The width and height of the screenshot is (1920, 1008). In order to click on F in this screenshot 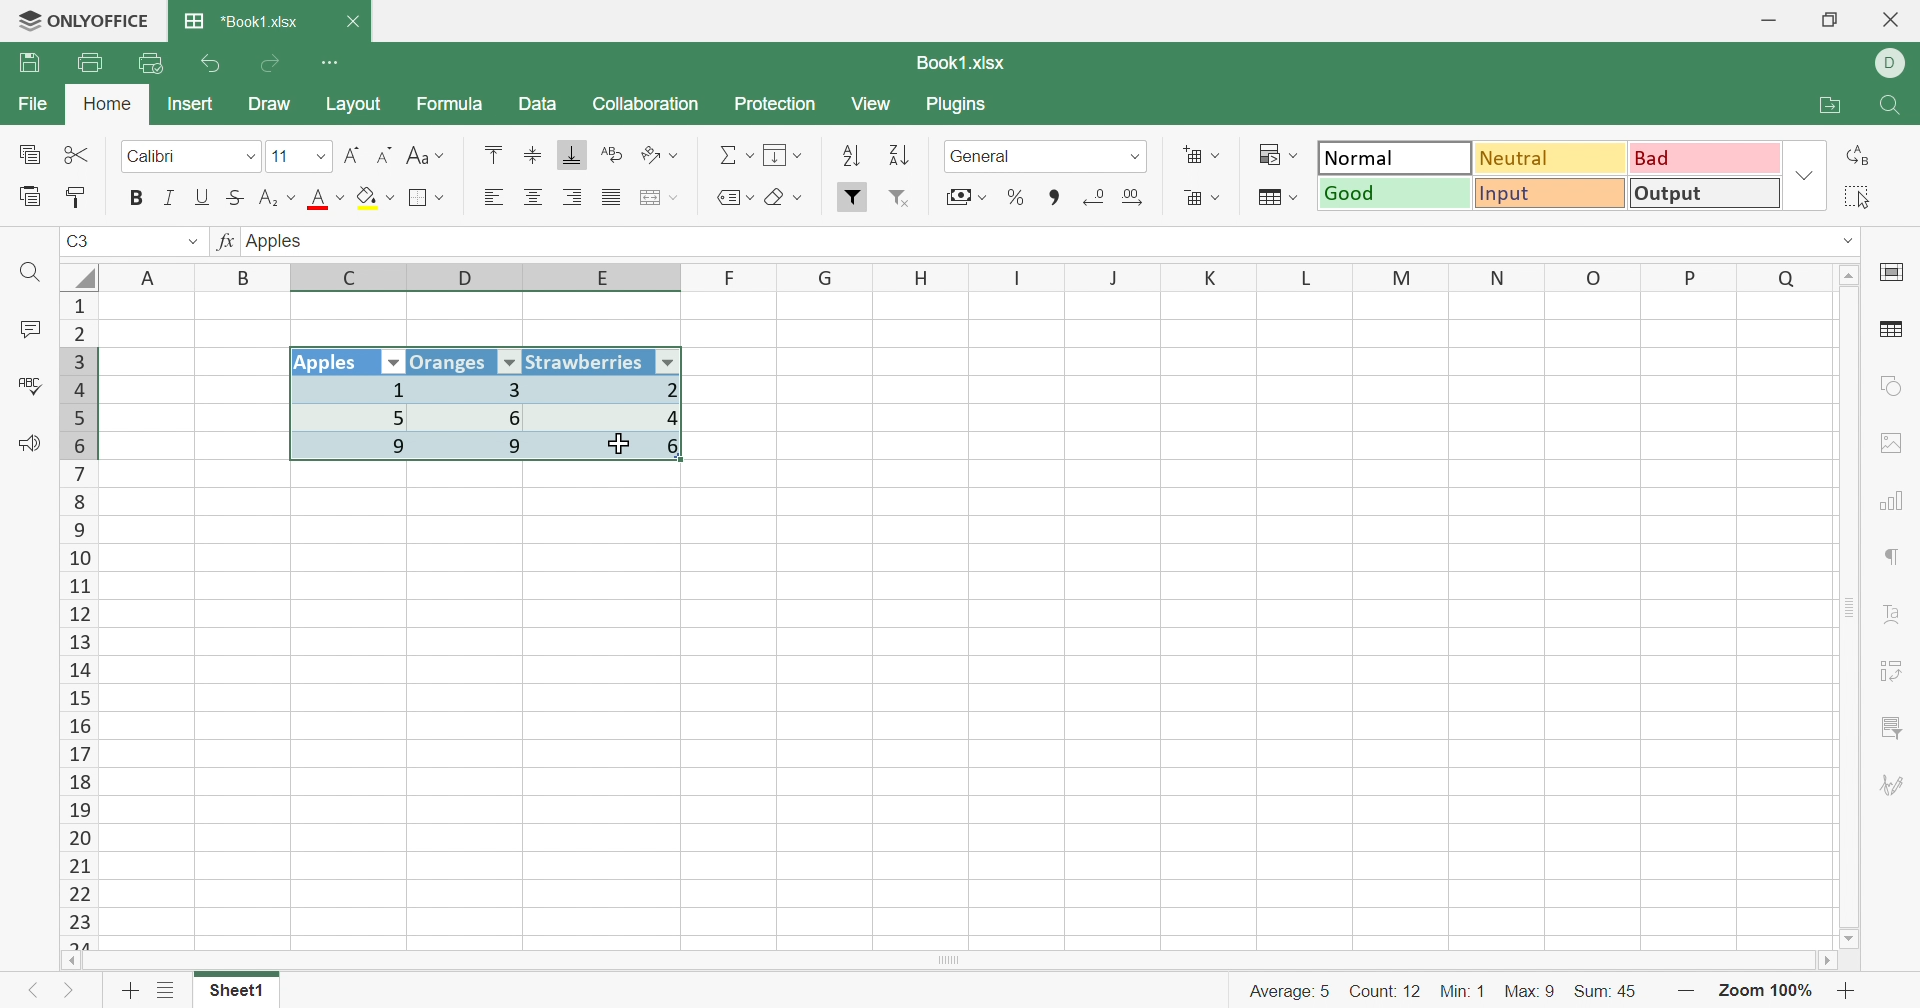, I will do `click(731, 277)`.